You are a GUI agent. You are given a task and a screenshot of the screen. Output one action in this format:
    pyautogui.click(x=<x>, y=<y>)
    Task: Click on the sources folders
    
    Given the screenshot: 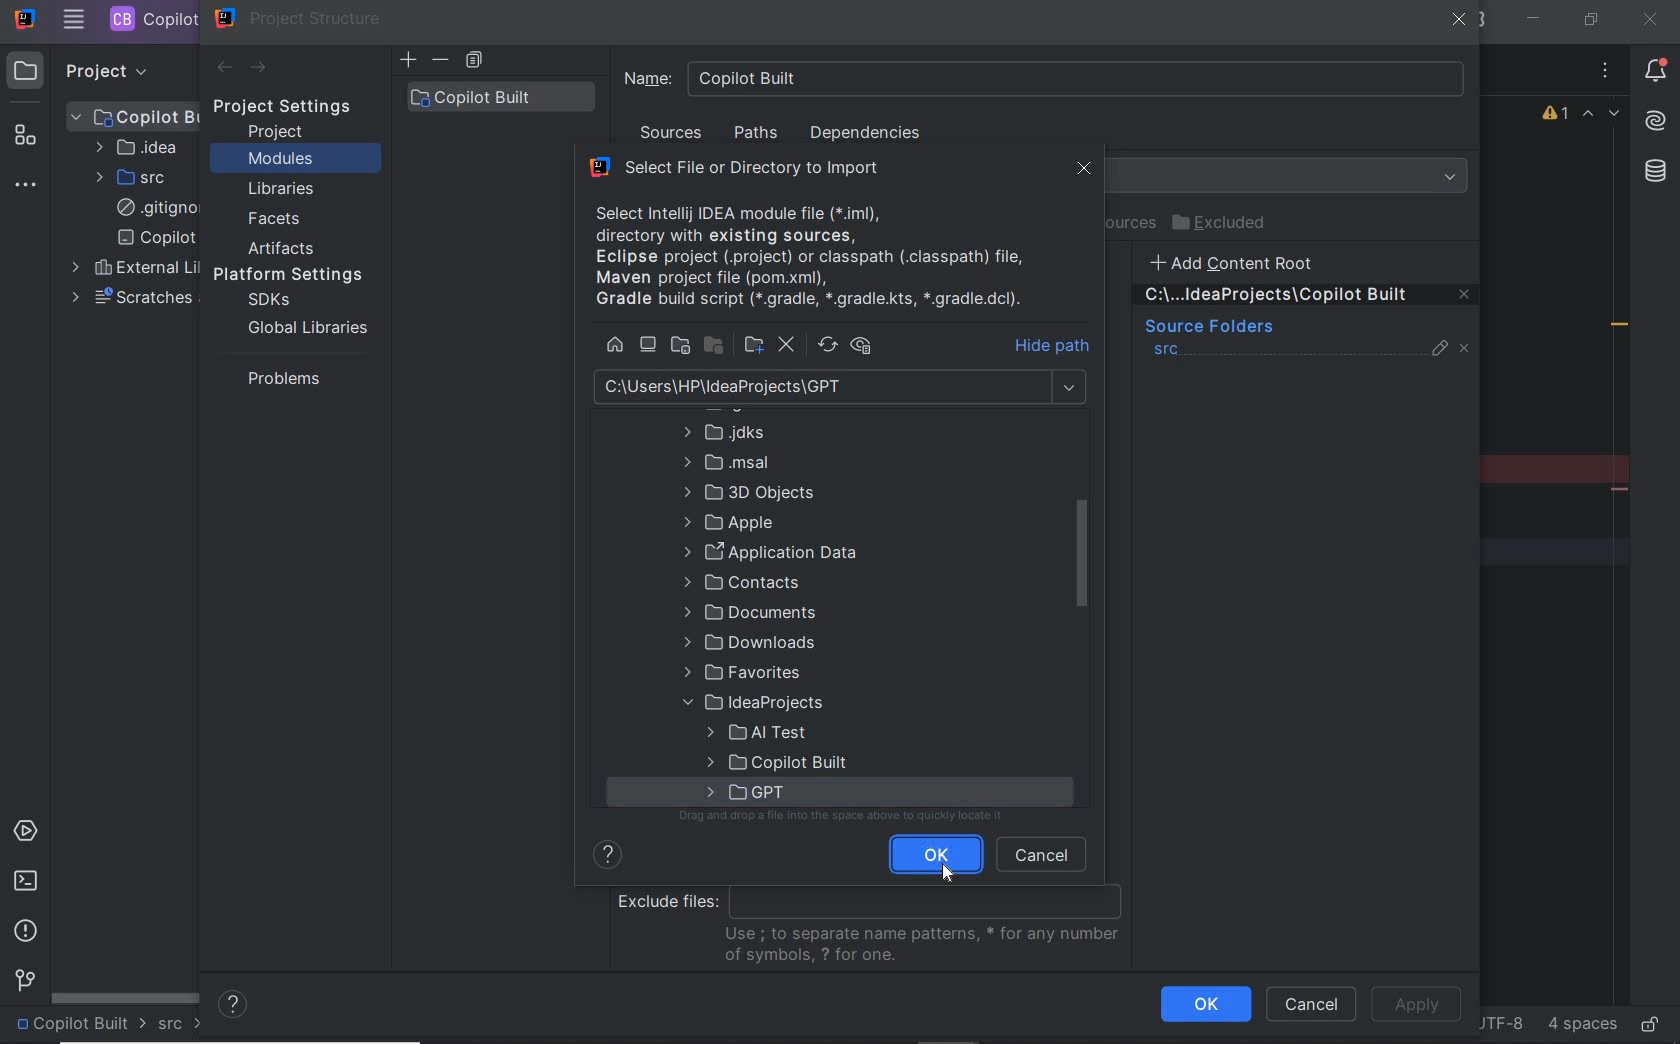 What is the action you would take?
    pyautogui.click(x=1207, y=328)
    